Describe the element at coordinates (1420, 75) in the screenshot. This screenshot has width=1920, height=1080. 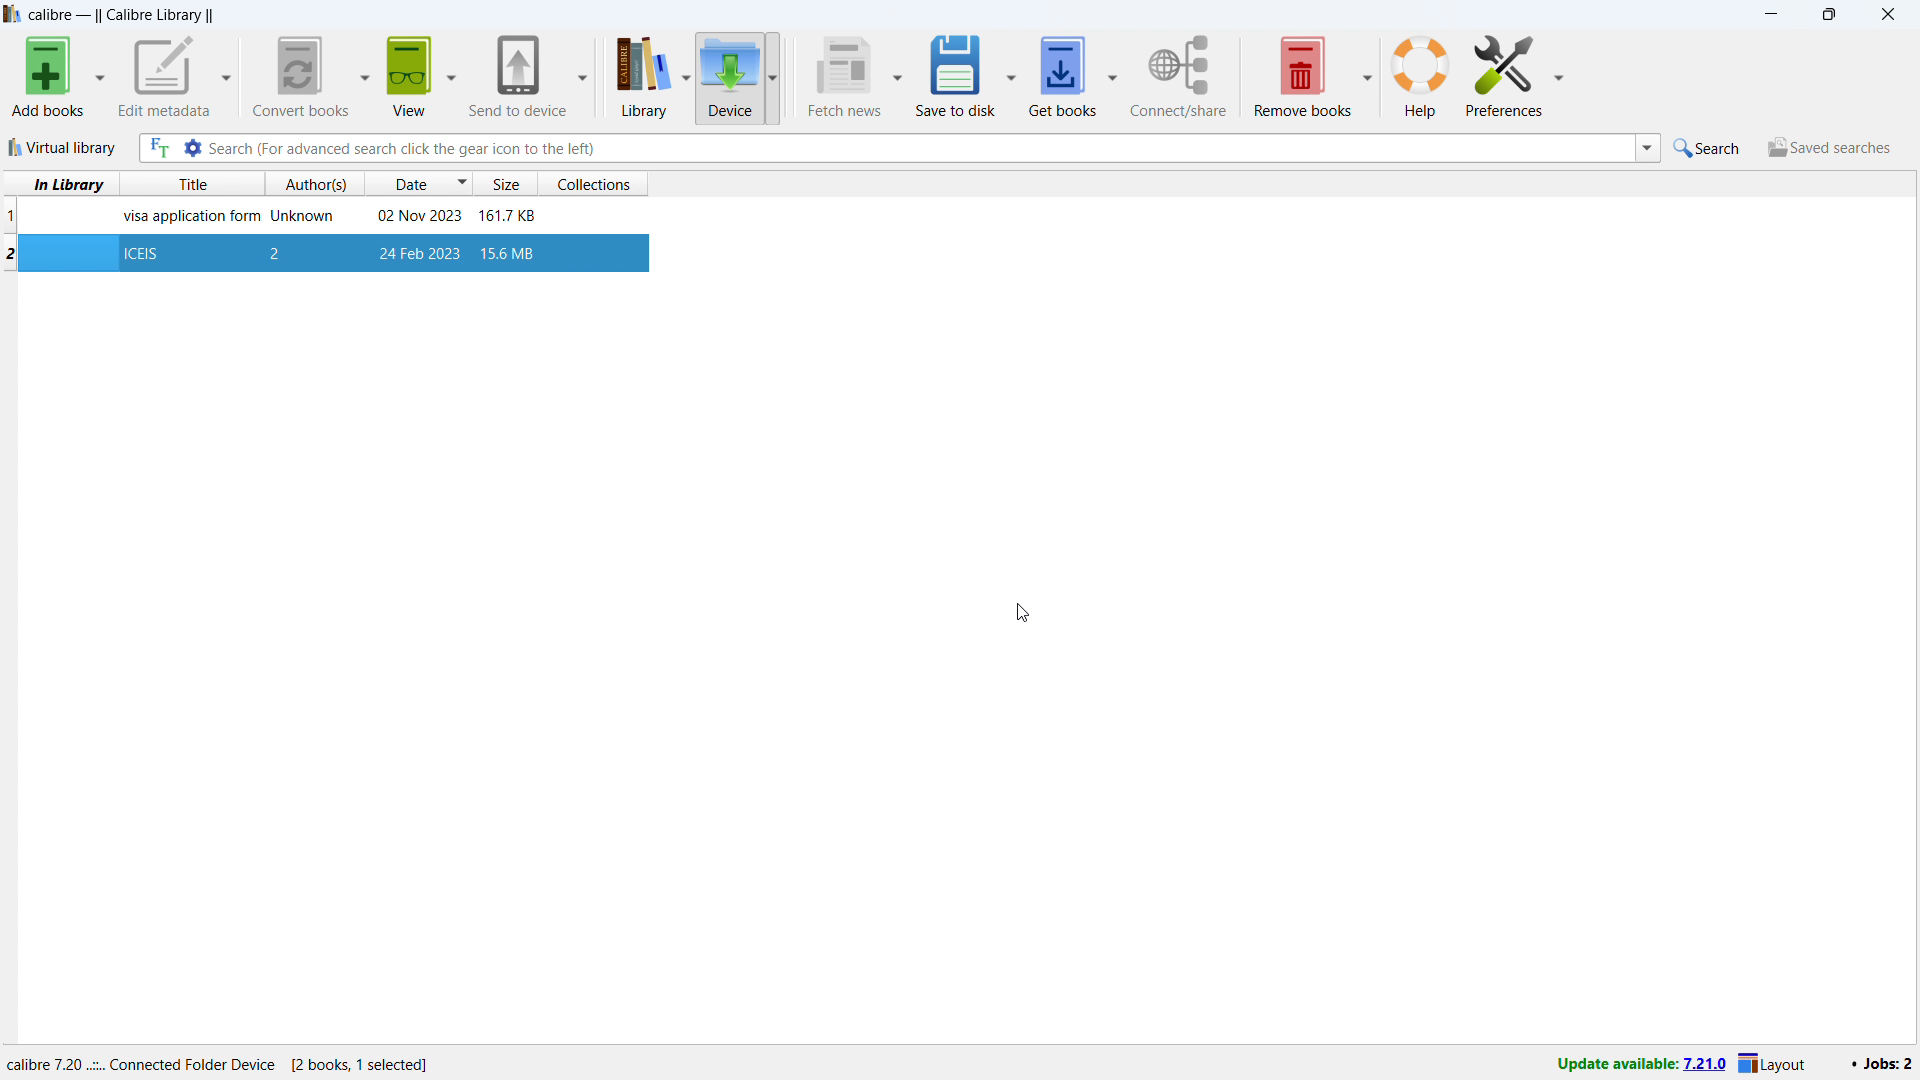
I see `help` at that location.